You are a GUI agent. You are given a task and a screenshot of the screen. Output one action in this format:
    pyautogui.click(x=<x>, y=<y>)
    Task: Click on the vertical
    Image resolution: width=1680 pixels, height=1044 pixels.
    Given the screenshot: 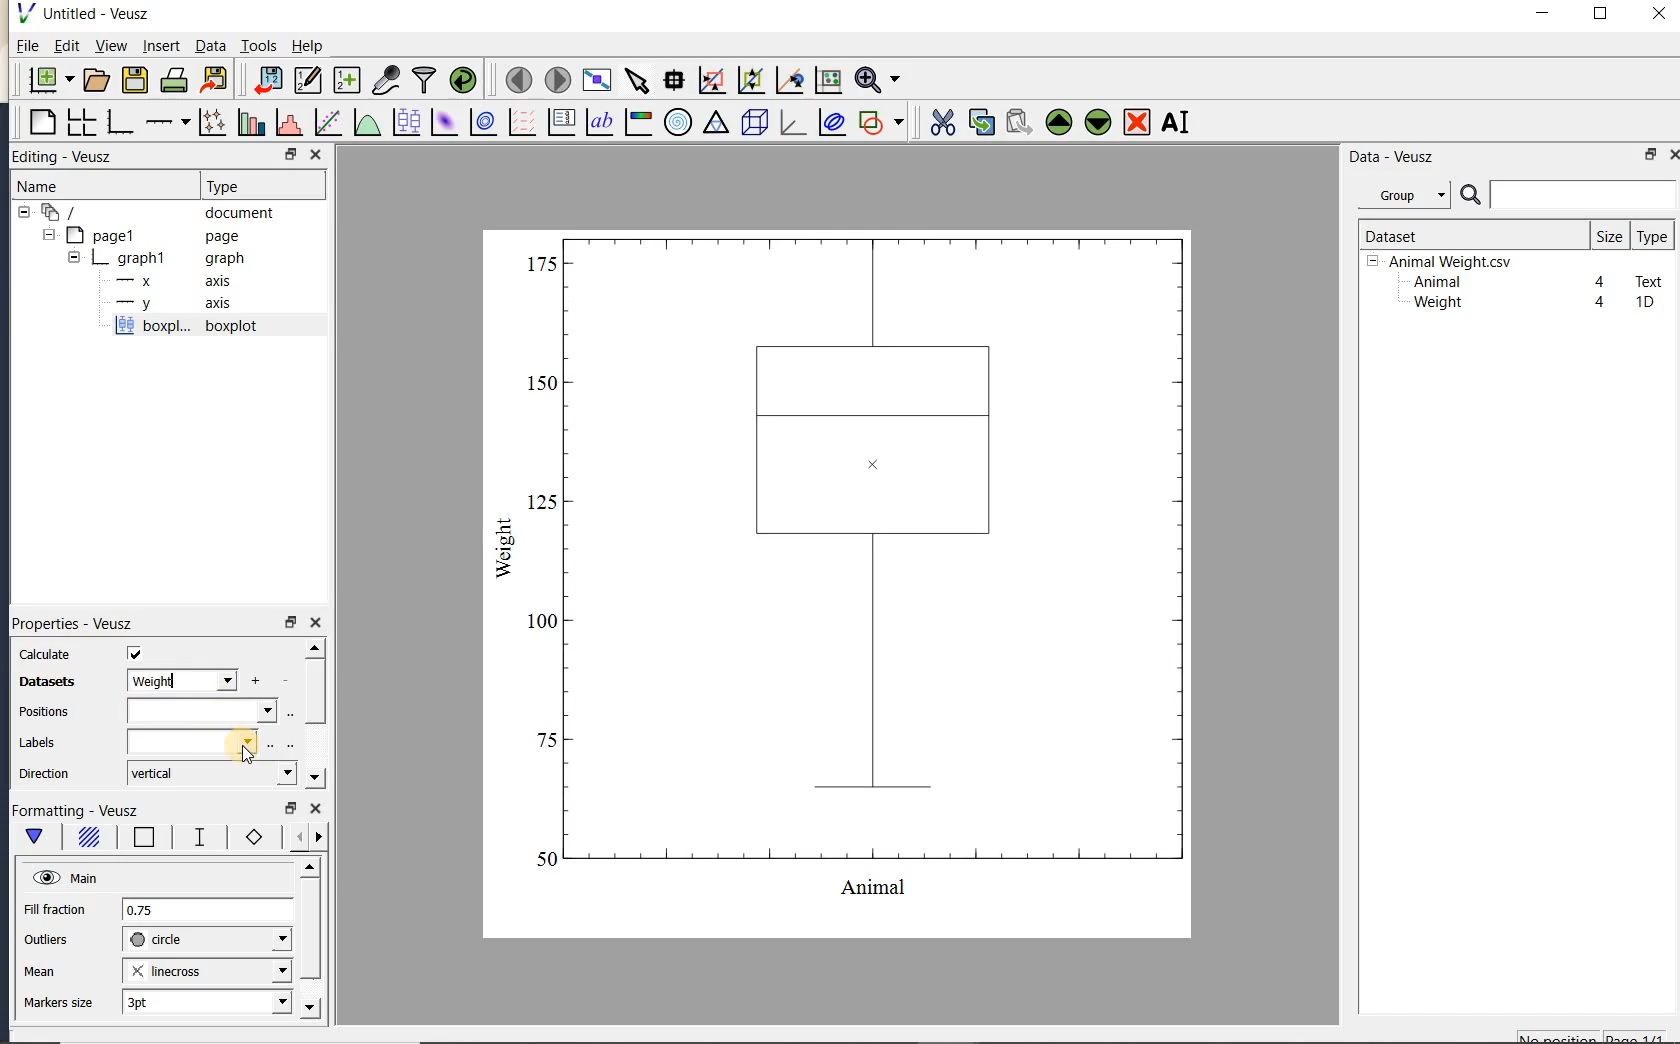 What is the action you would take?
    pyautogui.click(x=210, y=774)
    